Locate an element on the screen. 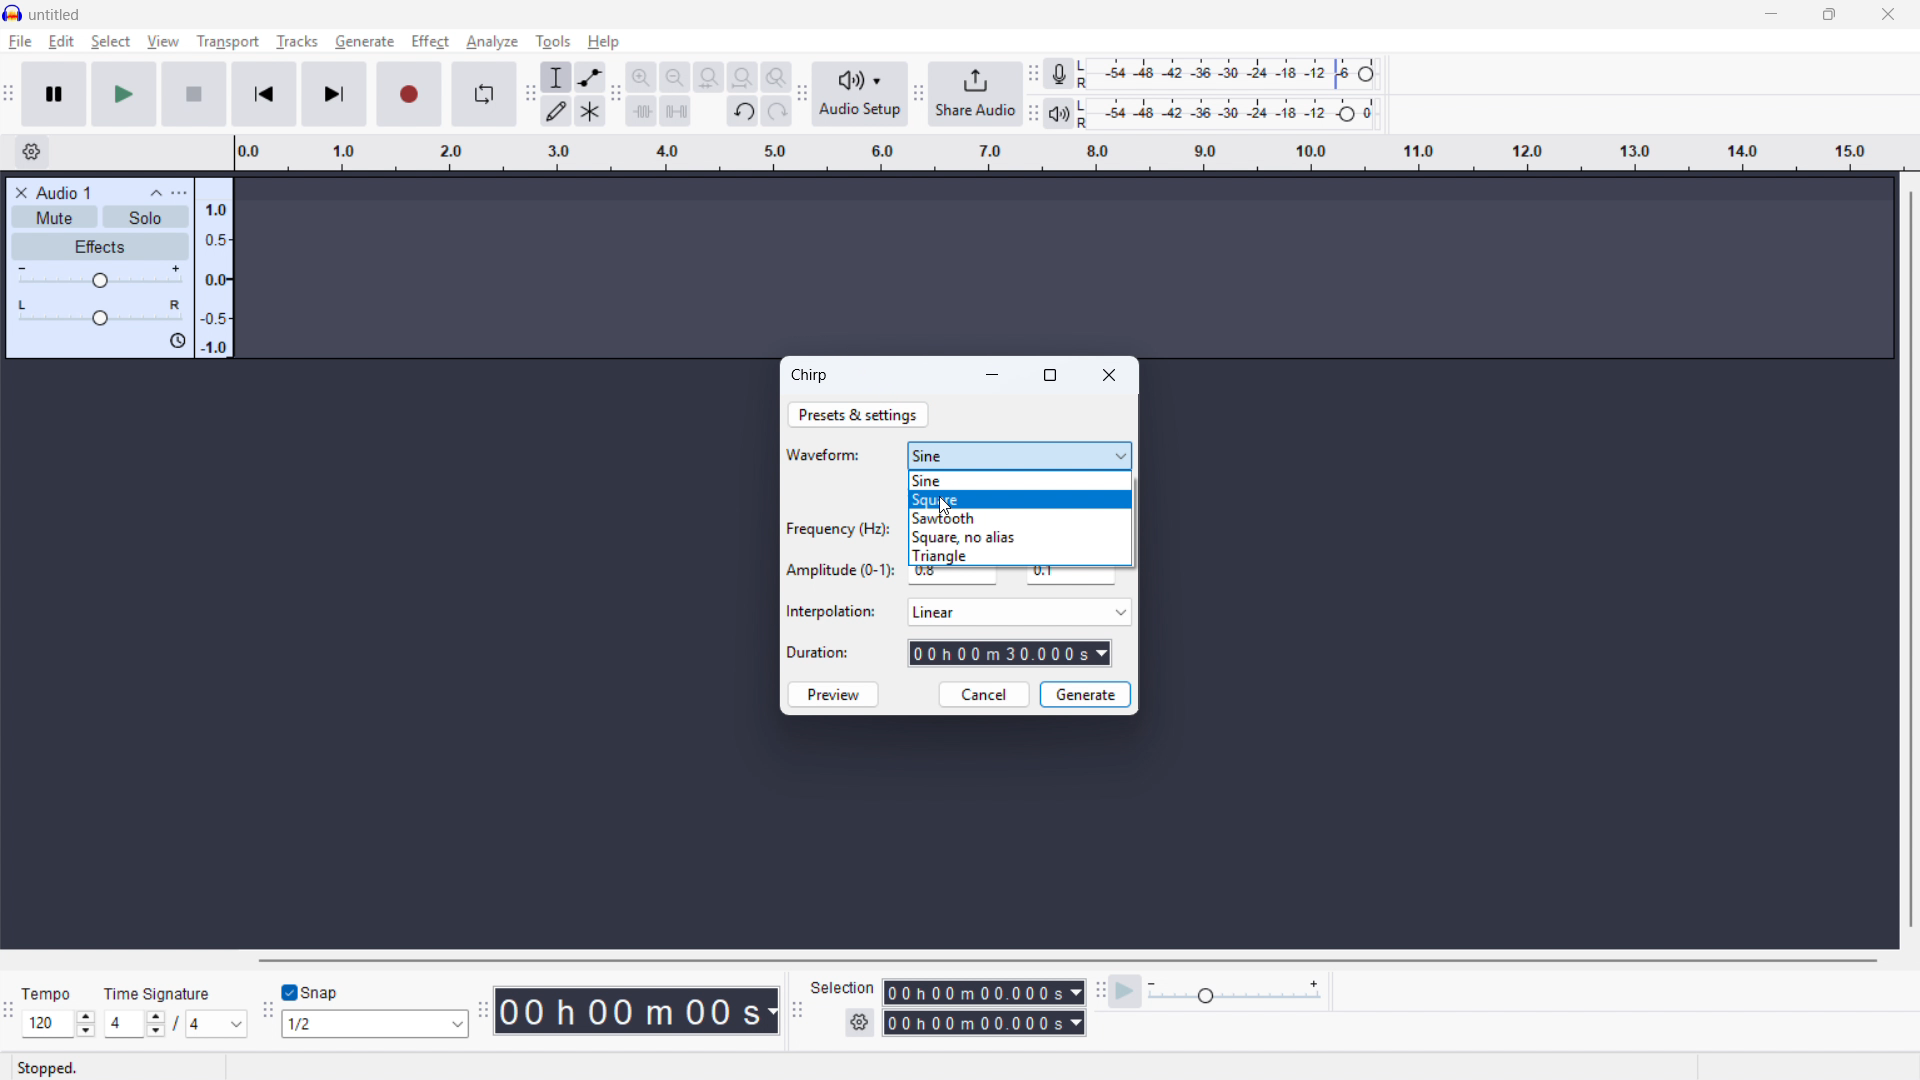 This screenshot has height=1080, width=1920. Sync lock on  is located at coordinates (177, 341).